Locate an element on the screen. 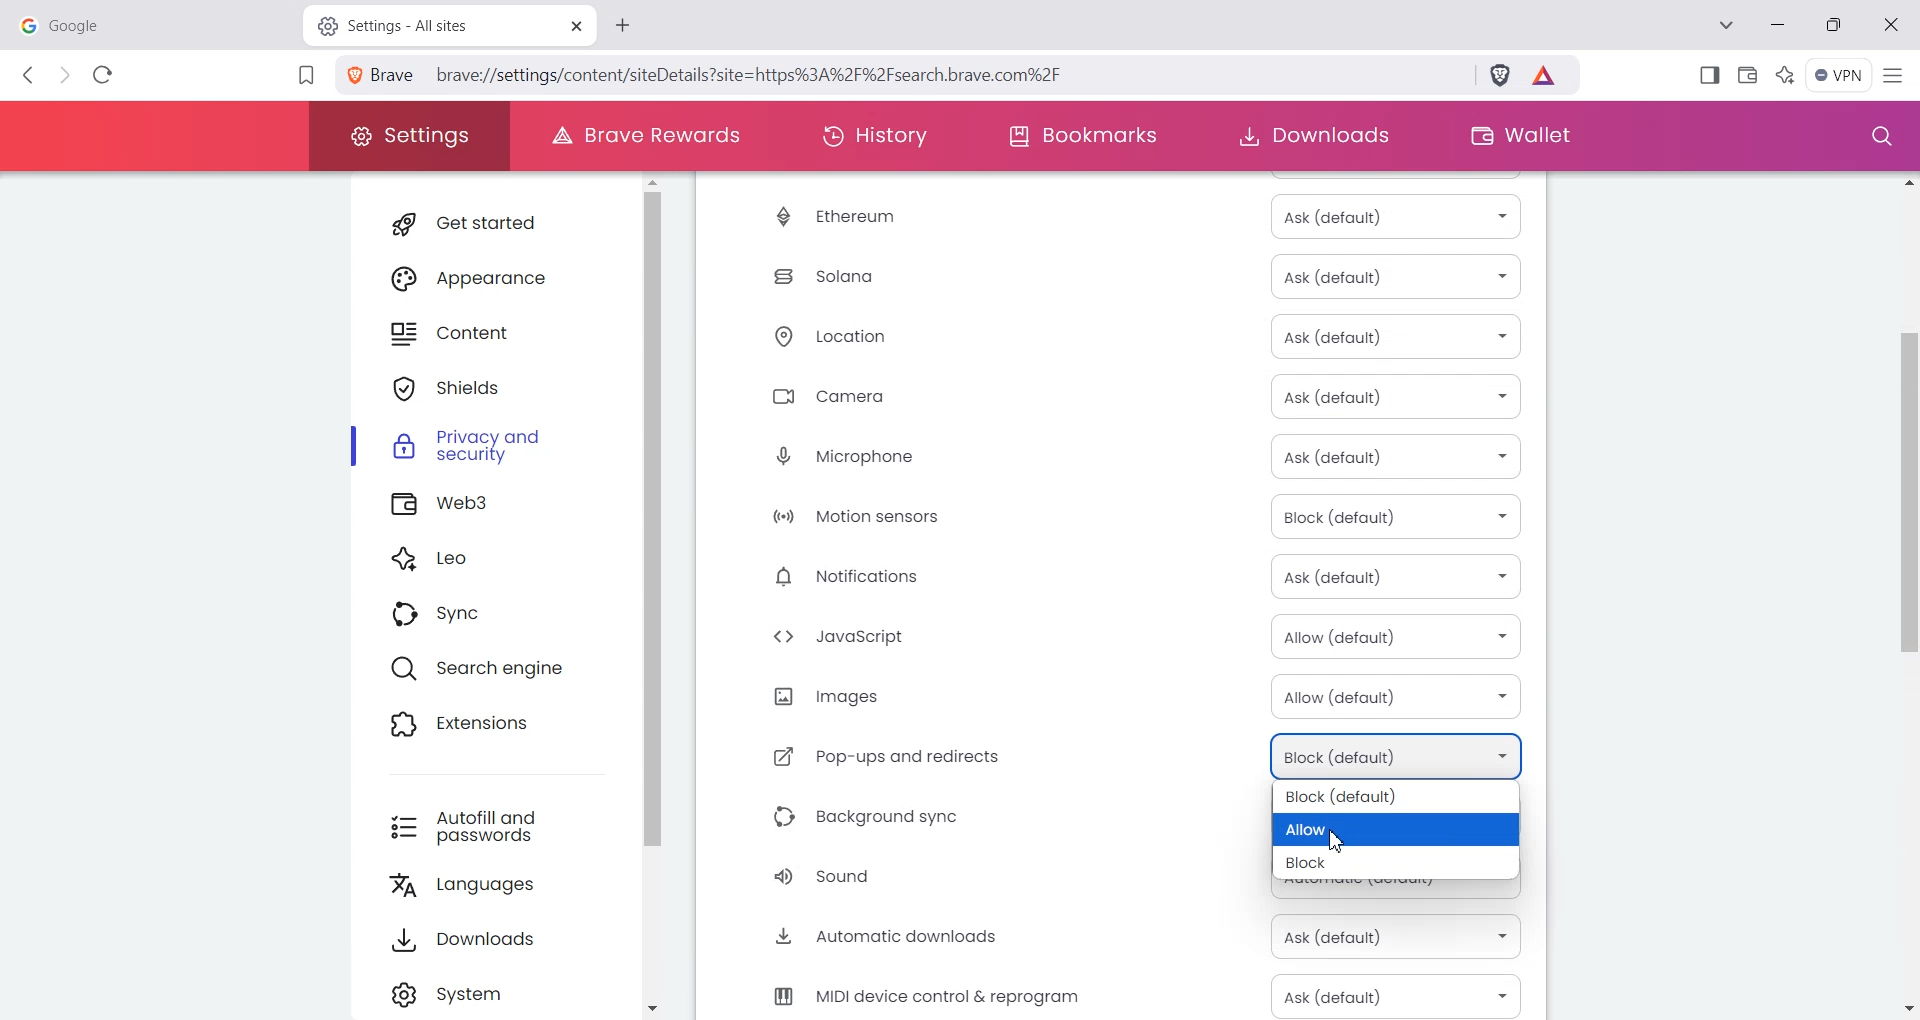 The height and width of the screenshot is (1020, 1920). Forward is located at coordinates (64, 76).